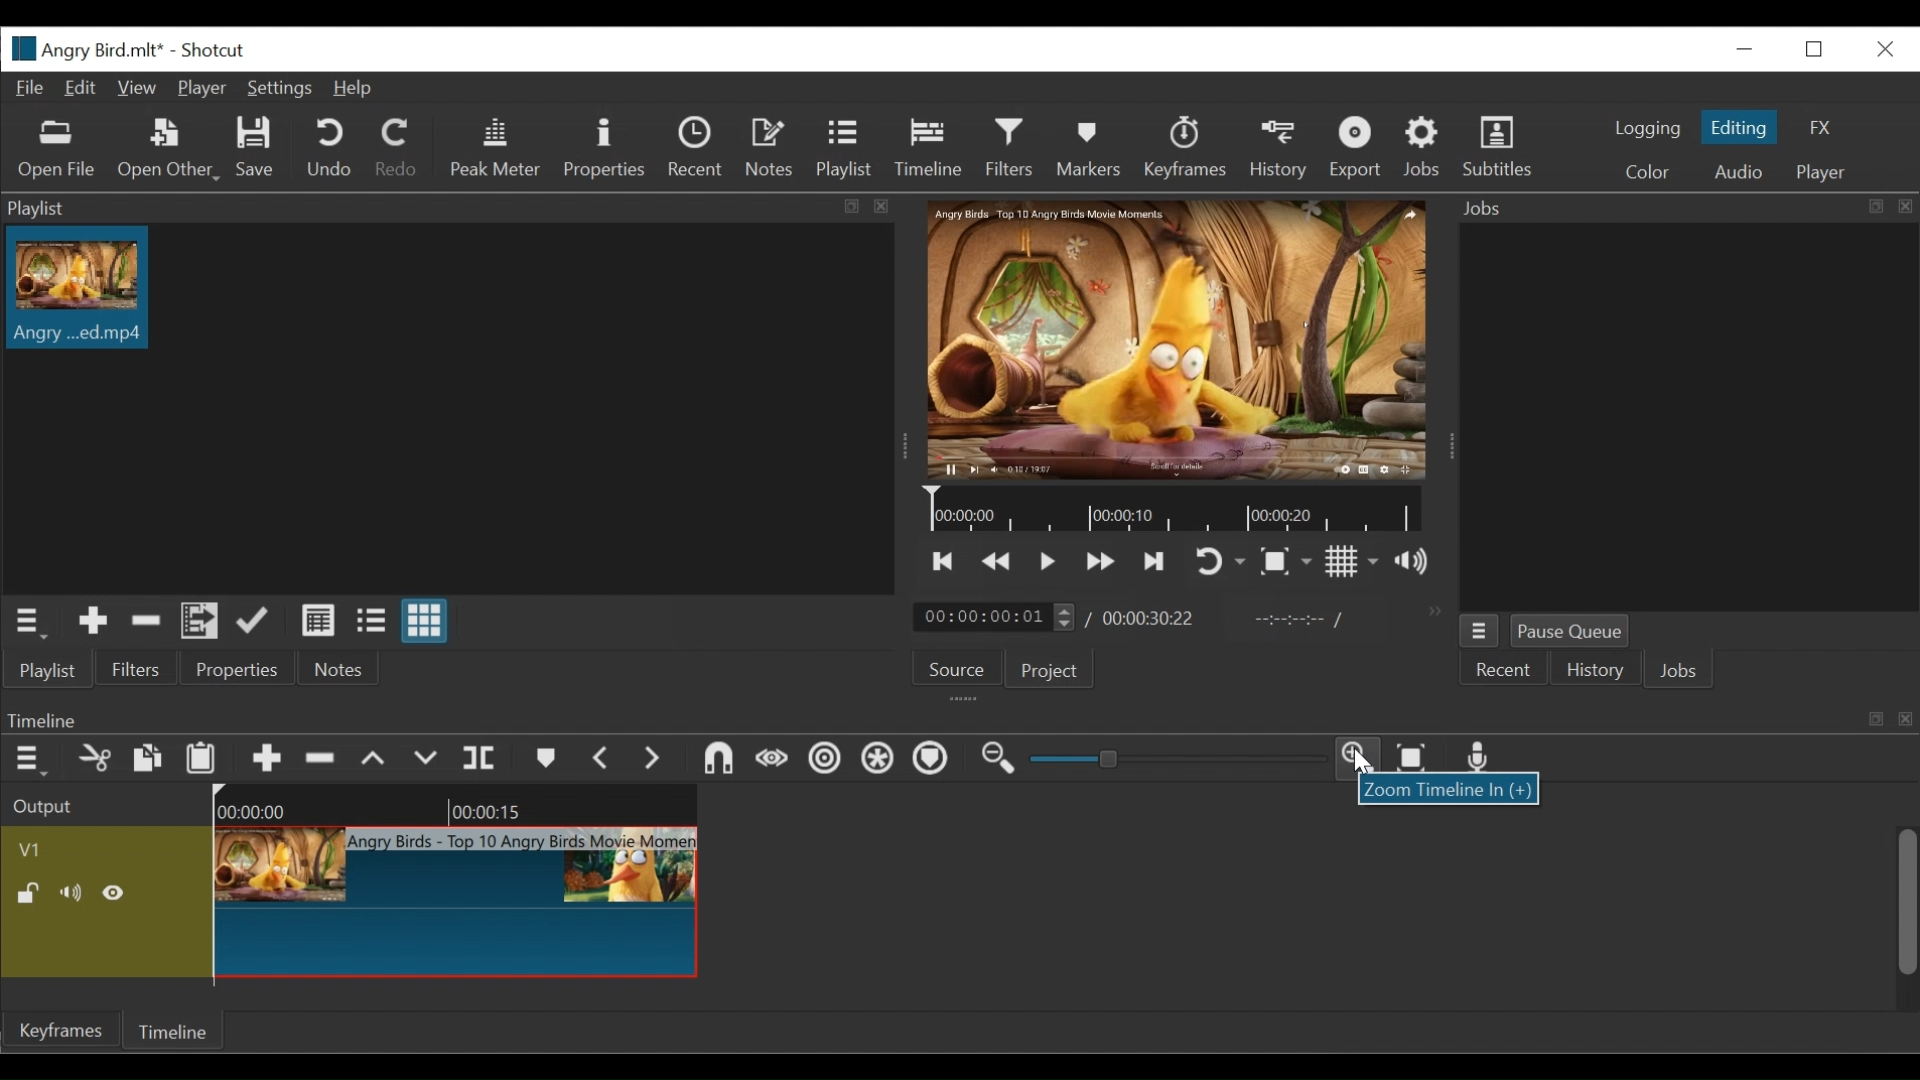 The image size is (1920, 1080). What do you see at coordinates (353, 88) in the screenshot?
I see `Help` at bounding box center [353, 88].